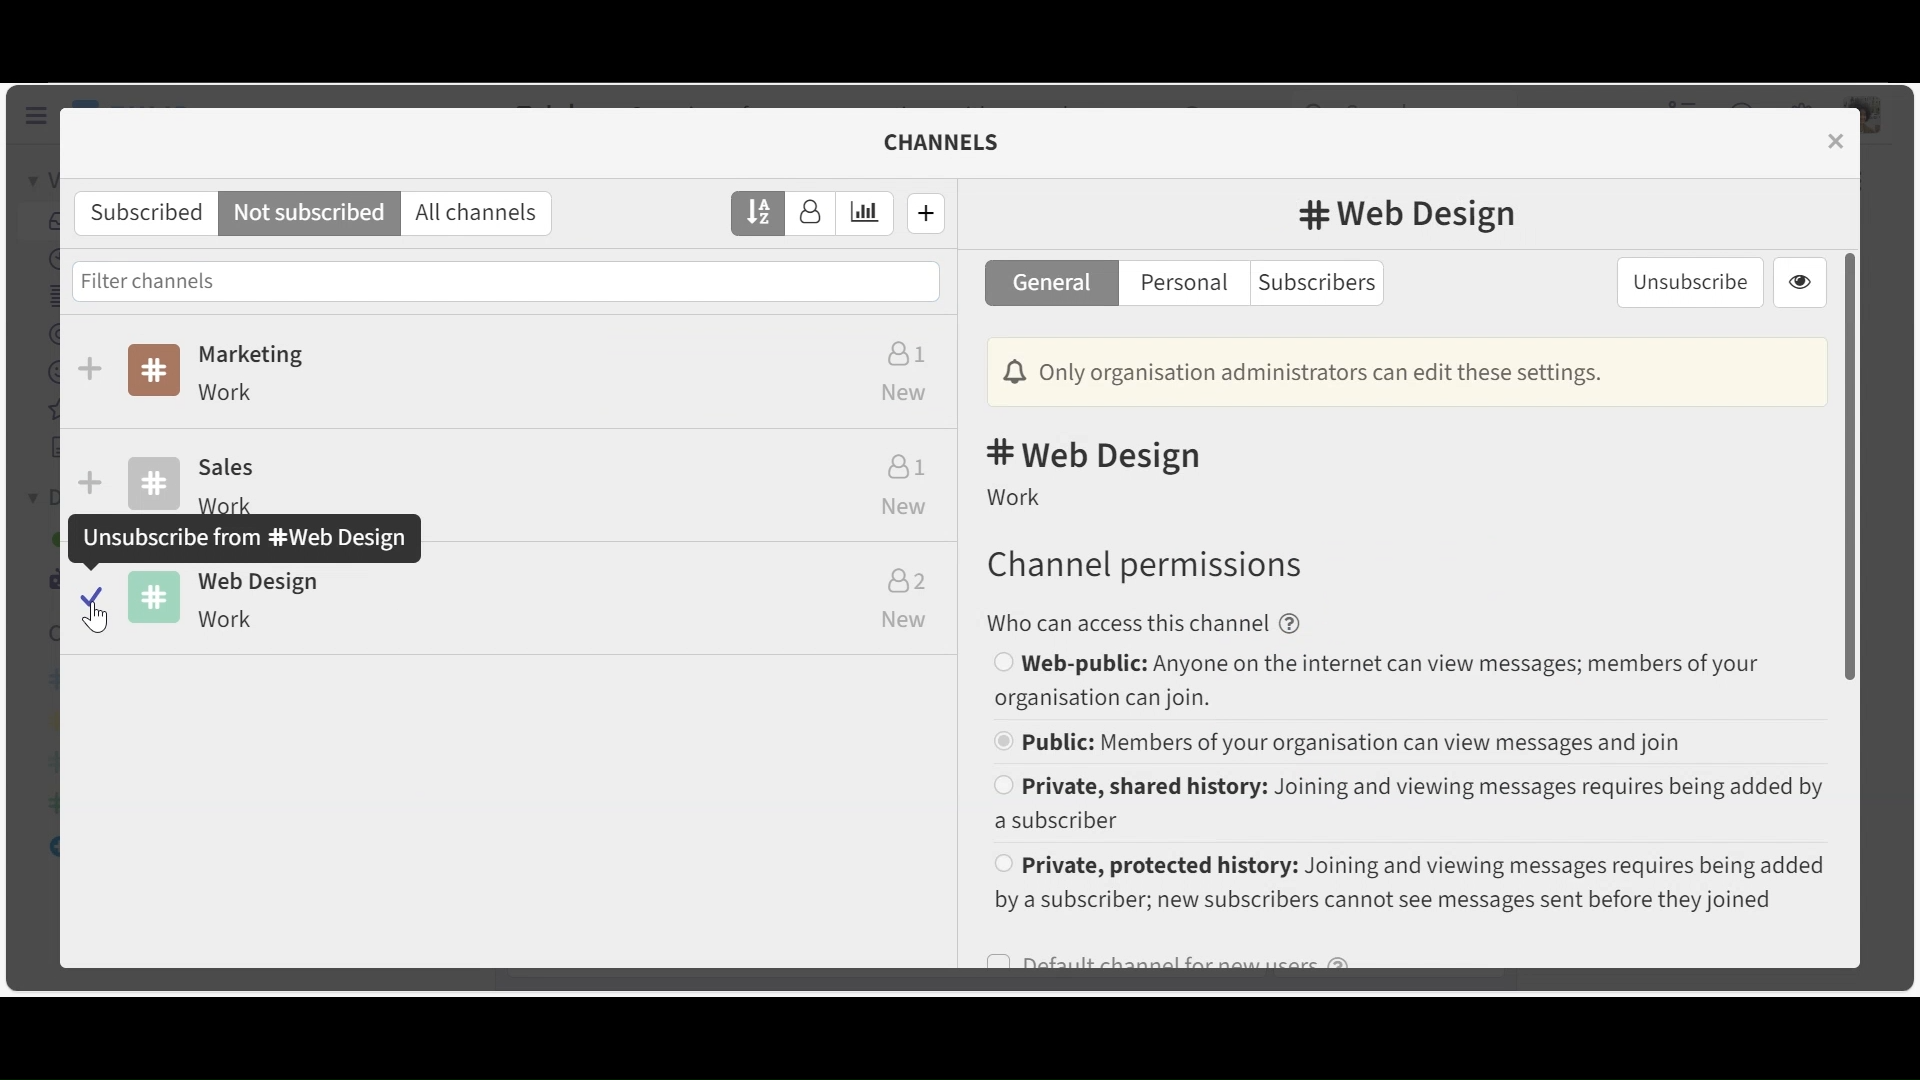 The height and width of the screenshot is (1080, 1920). What do you see at coordinates (1850, 464) in the screenshot?
I see `Vertical scroll bar[` at bounding box center [1850, 464].